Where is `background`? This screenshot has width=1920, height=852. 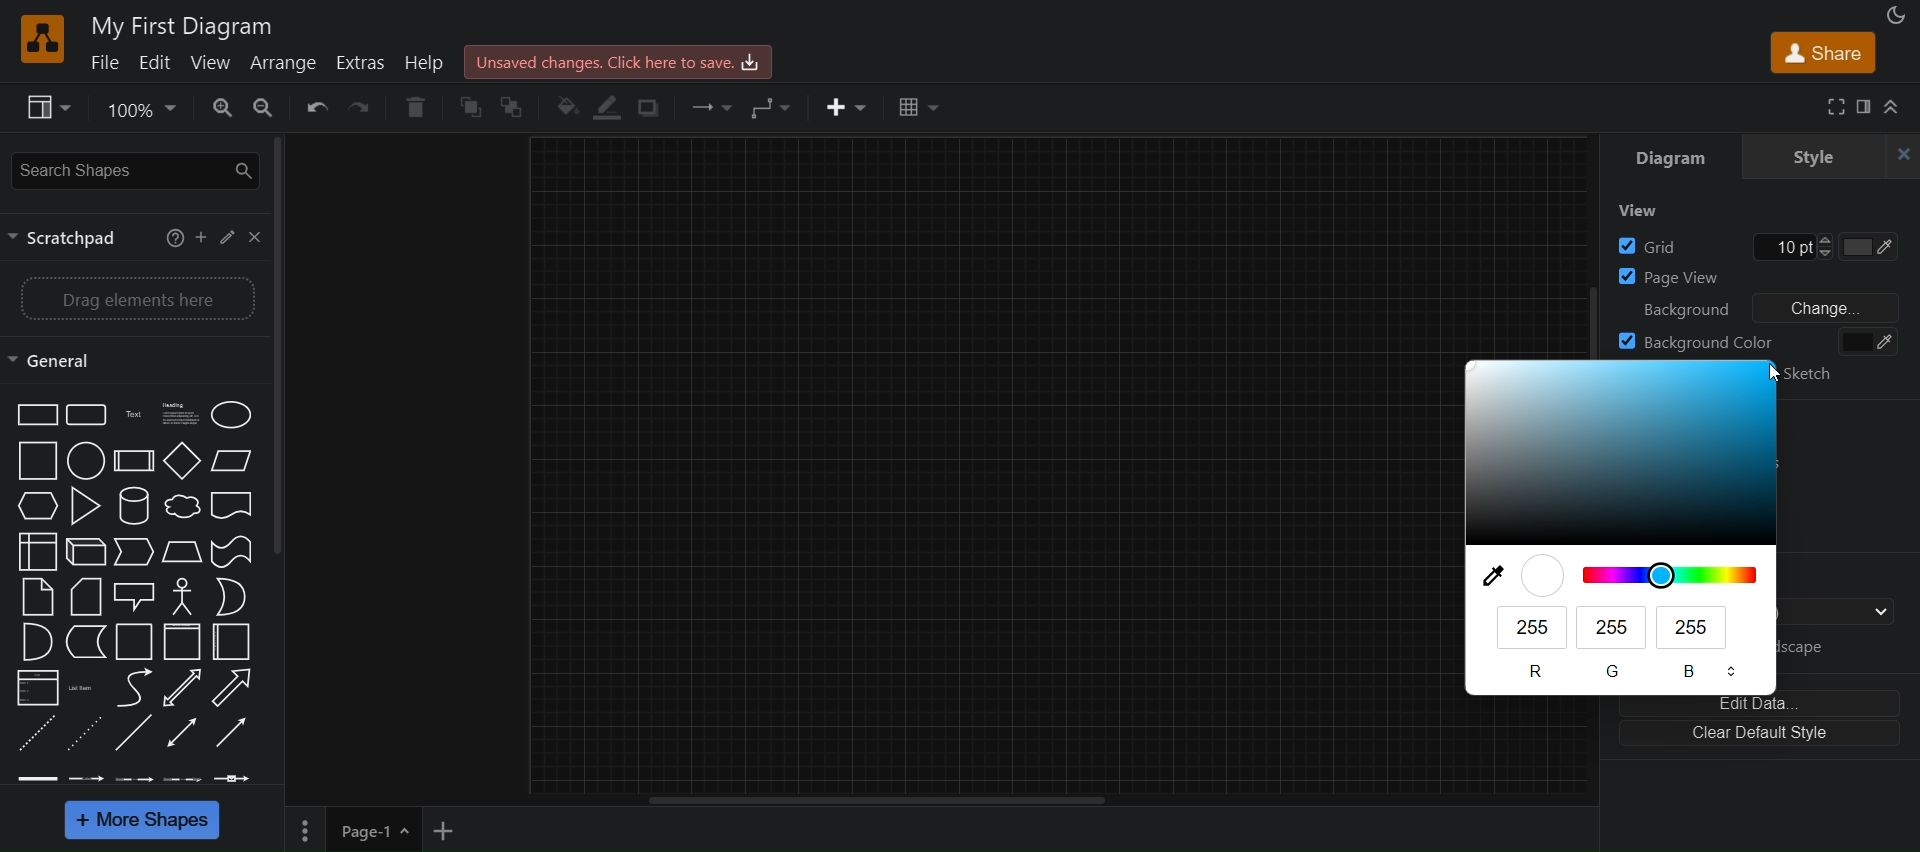
background is located at coordinates (1751, 341).